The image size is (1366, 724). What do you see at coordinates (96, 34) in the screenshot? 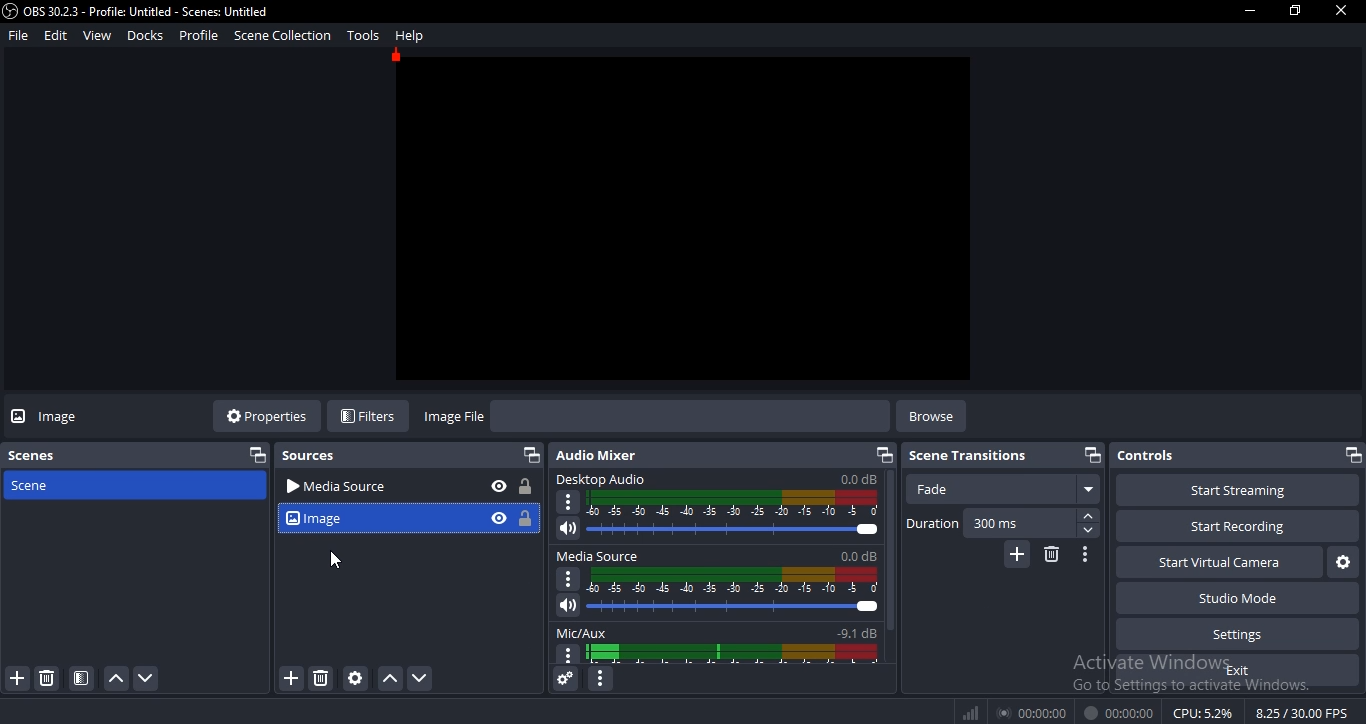
I see `view` at bounding box center [96, 34].